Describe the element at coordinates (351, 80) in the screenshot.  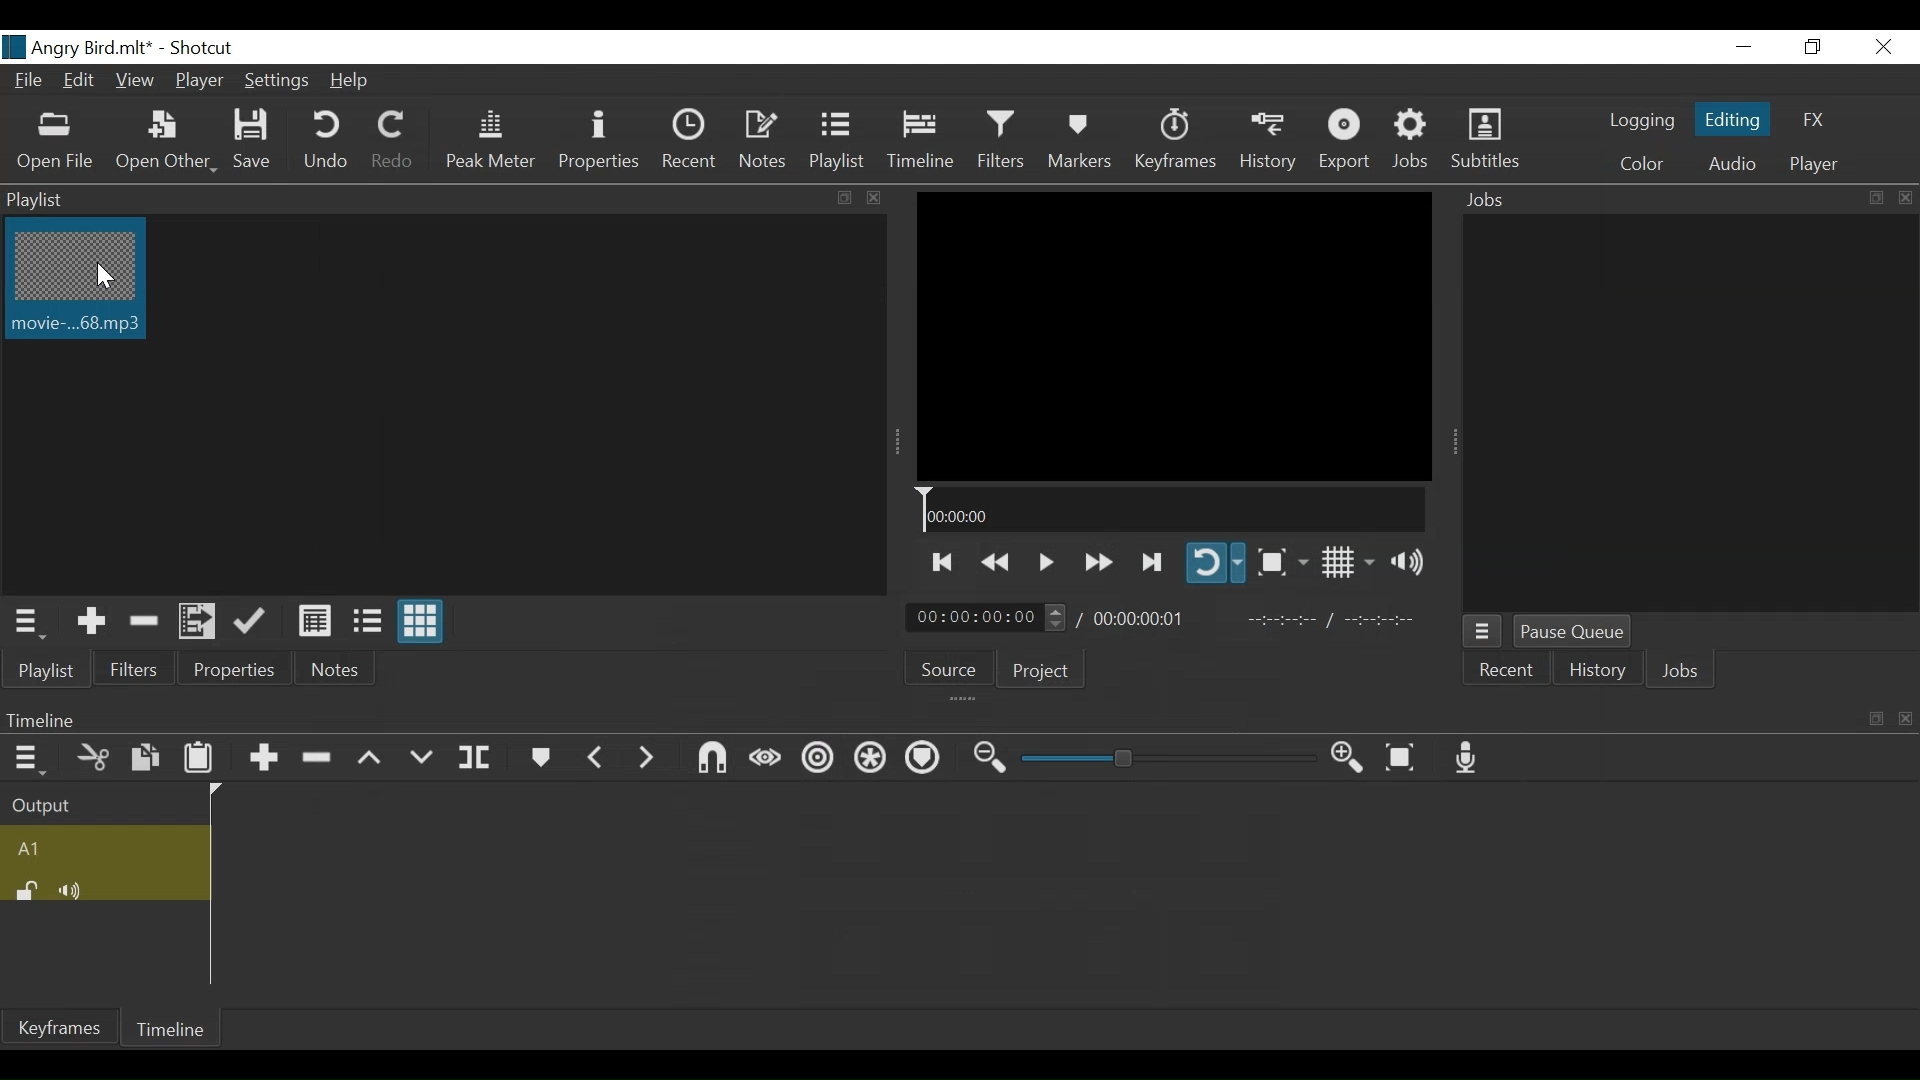
I see `Help` at that location.